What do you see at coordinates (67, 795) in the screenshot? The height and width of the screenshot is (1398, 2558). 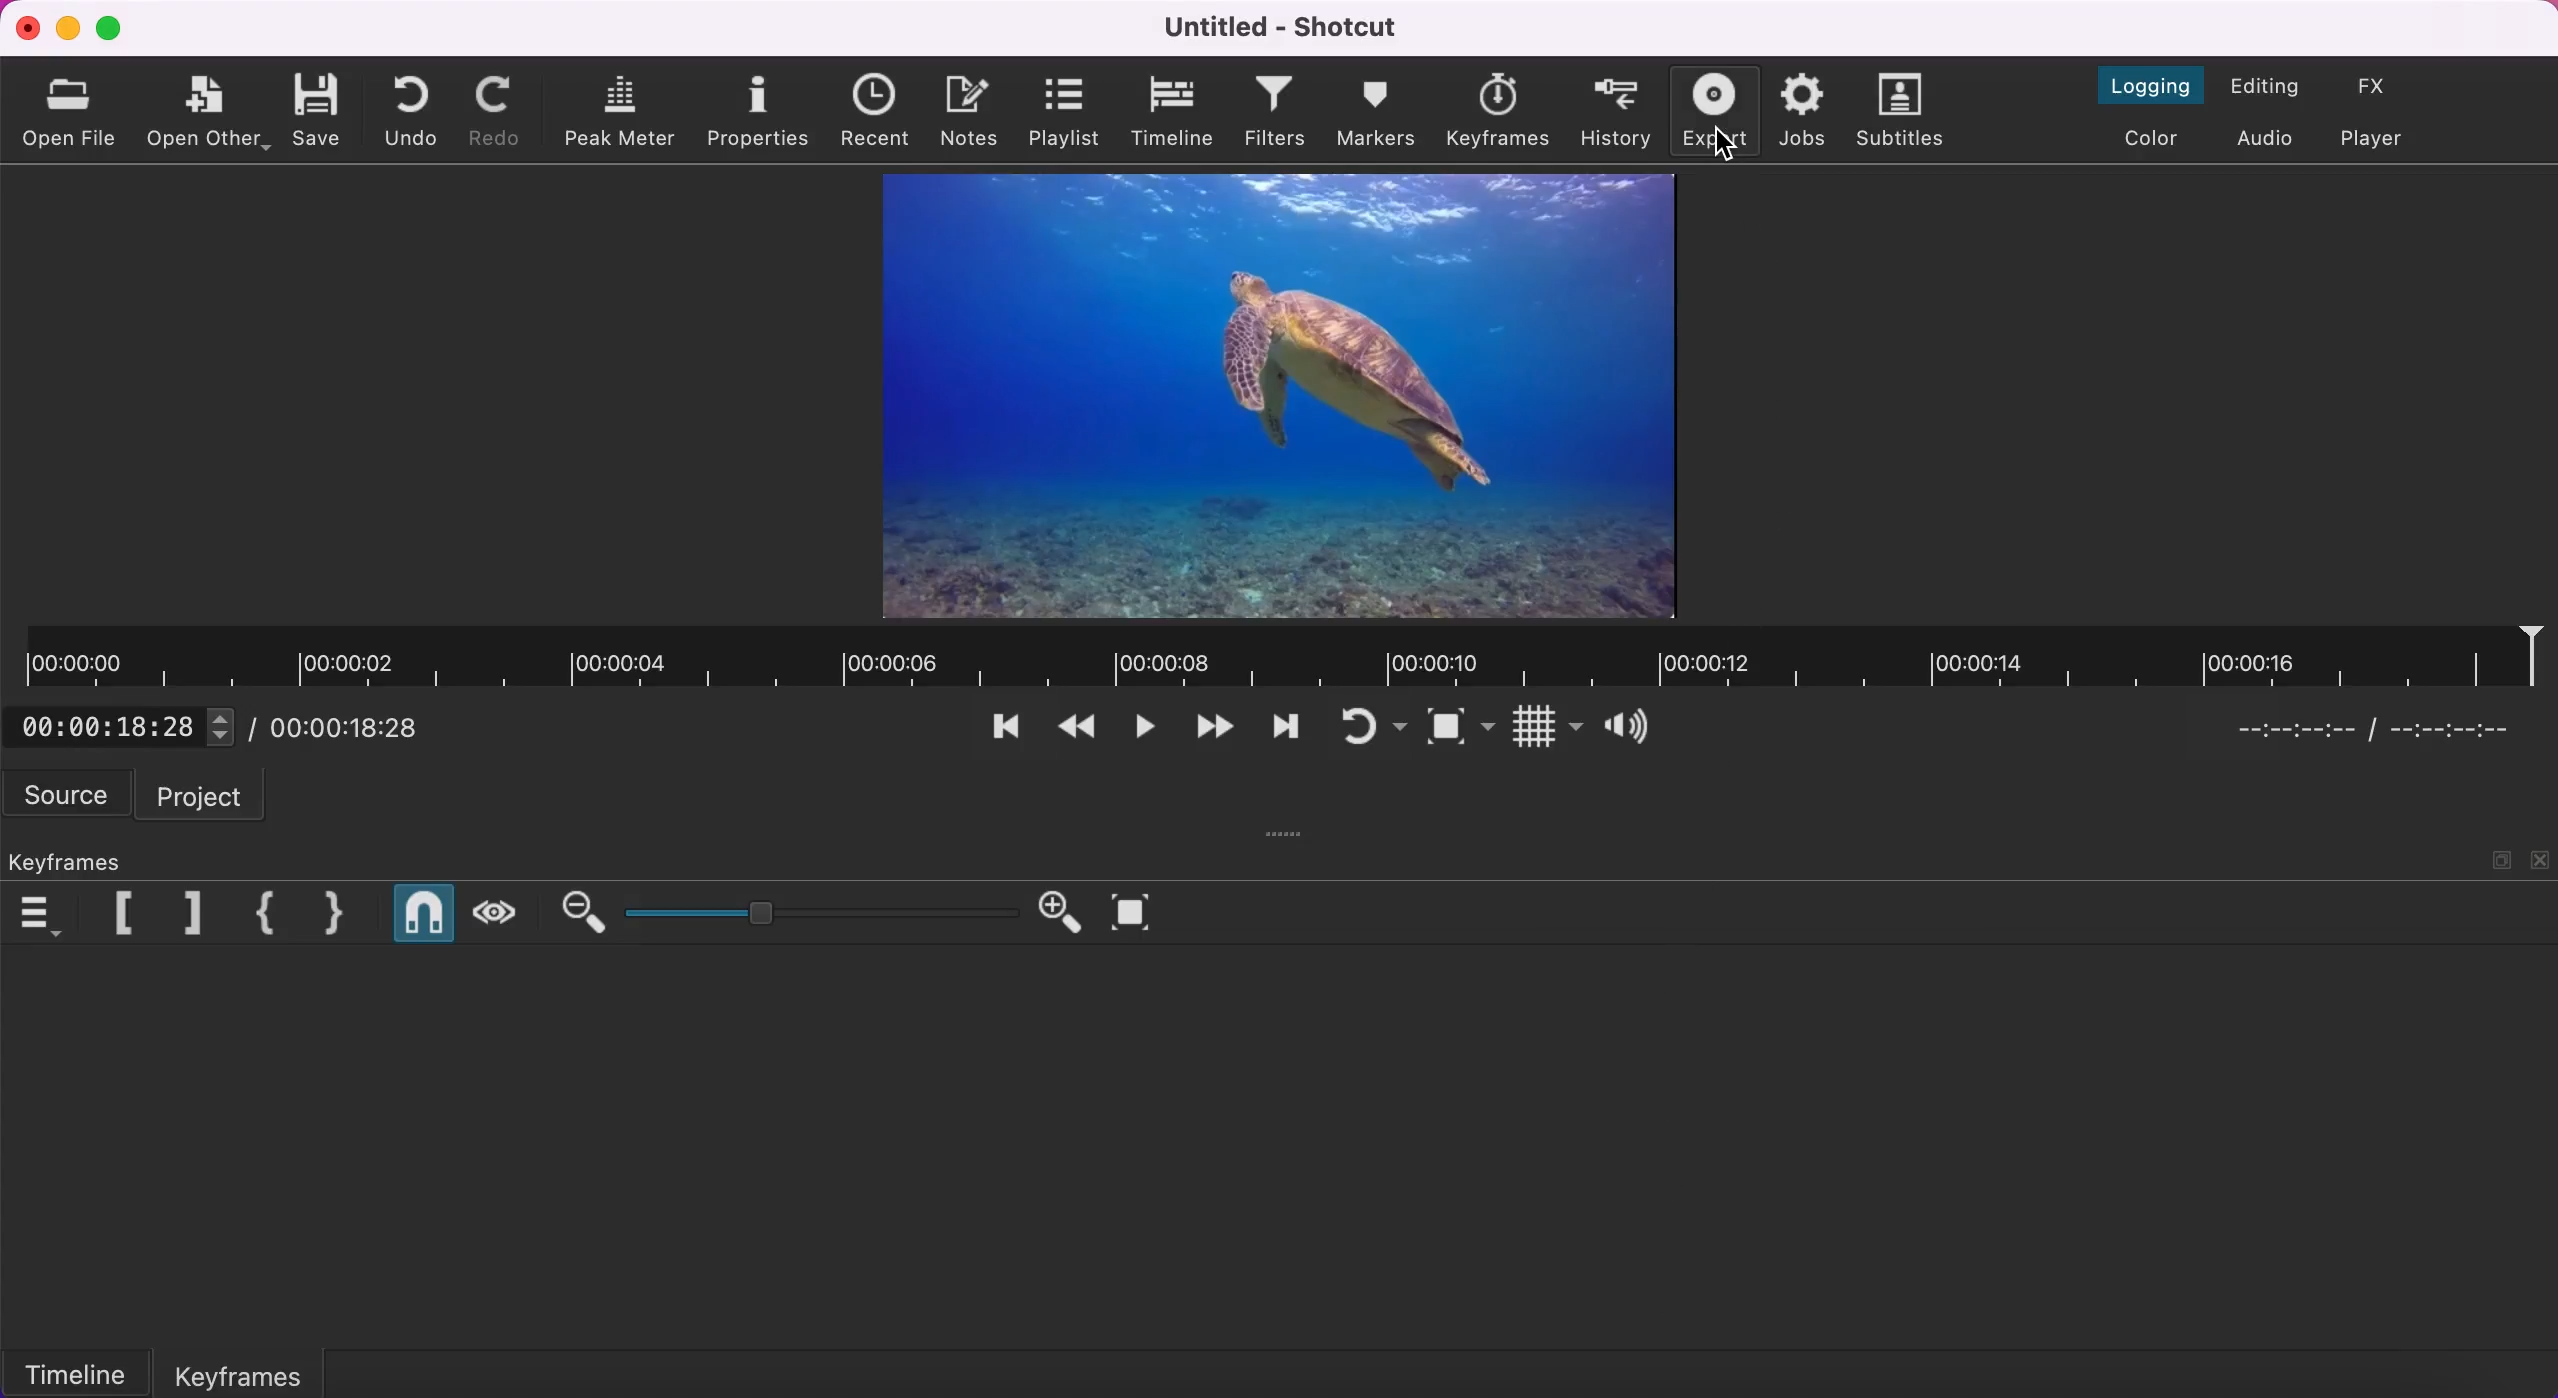 I see `source` at bounding box center [67, 795].